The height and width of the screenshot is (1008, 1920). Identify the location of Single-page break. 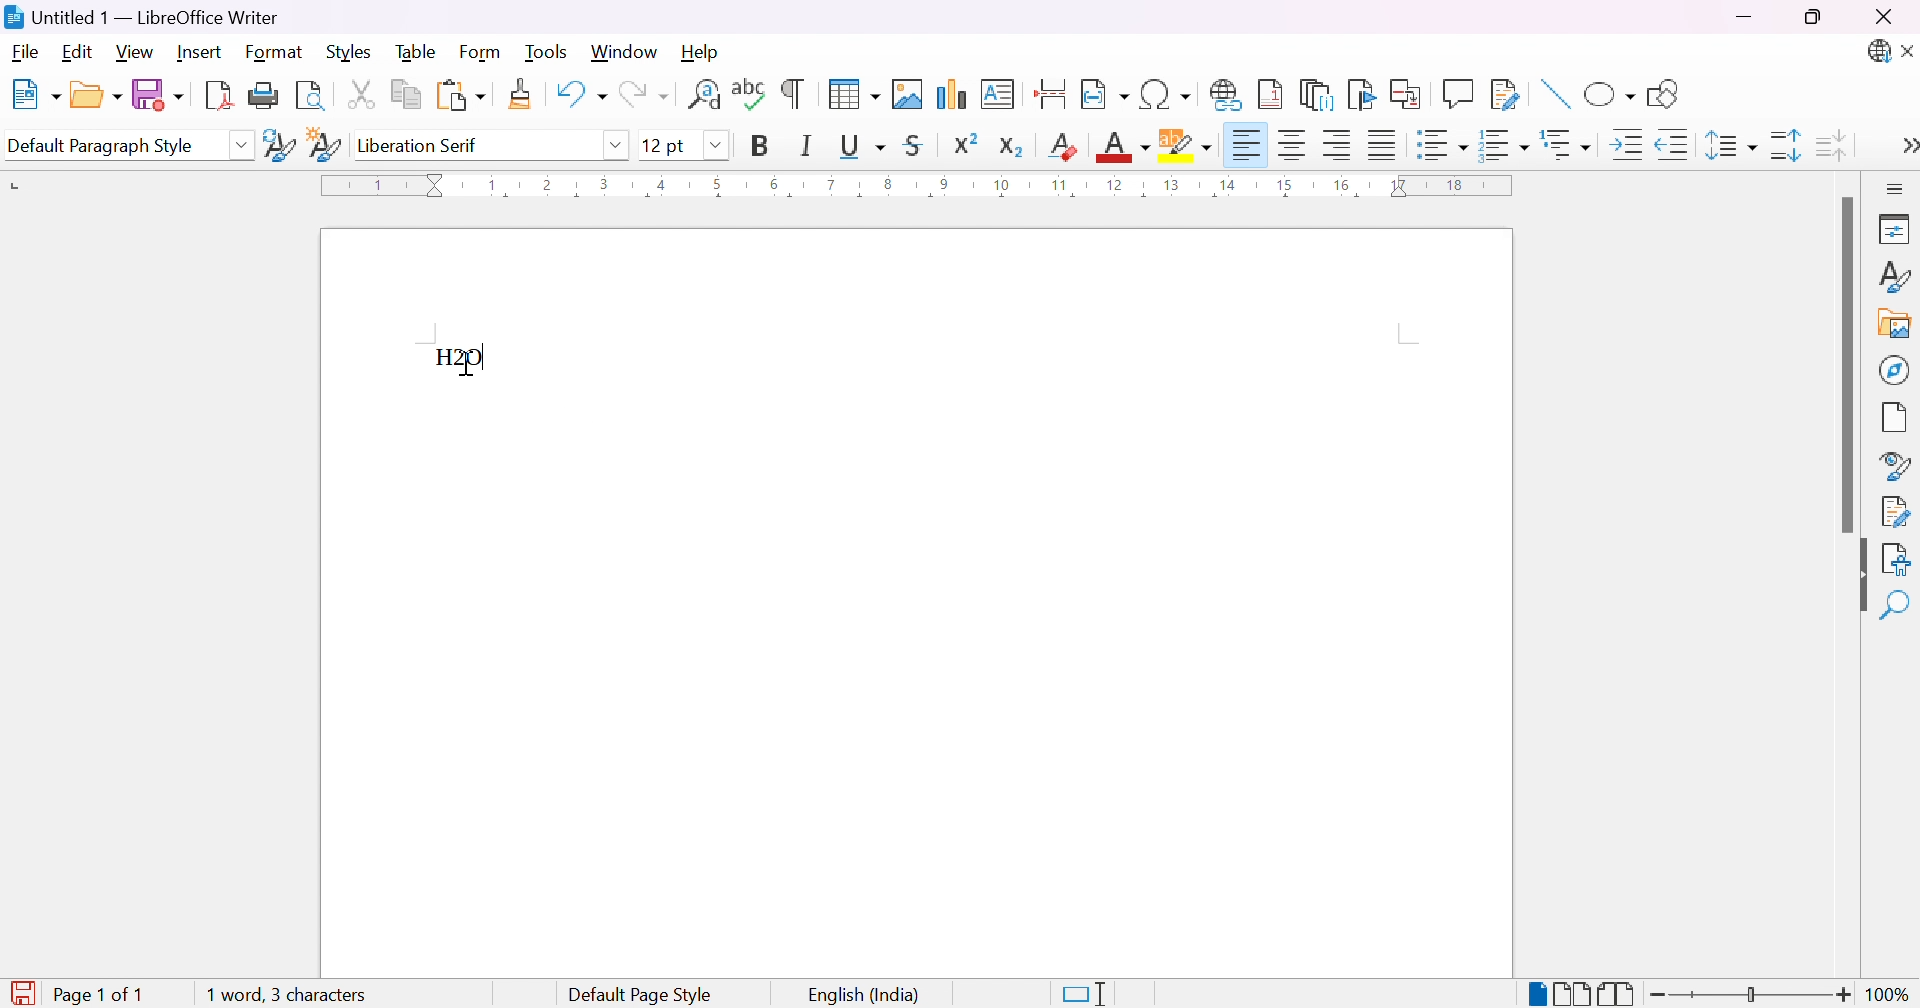
(1535, 995).